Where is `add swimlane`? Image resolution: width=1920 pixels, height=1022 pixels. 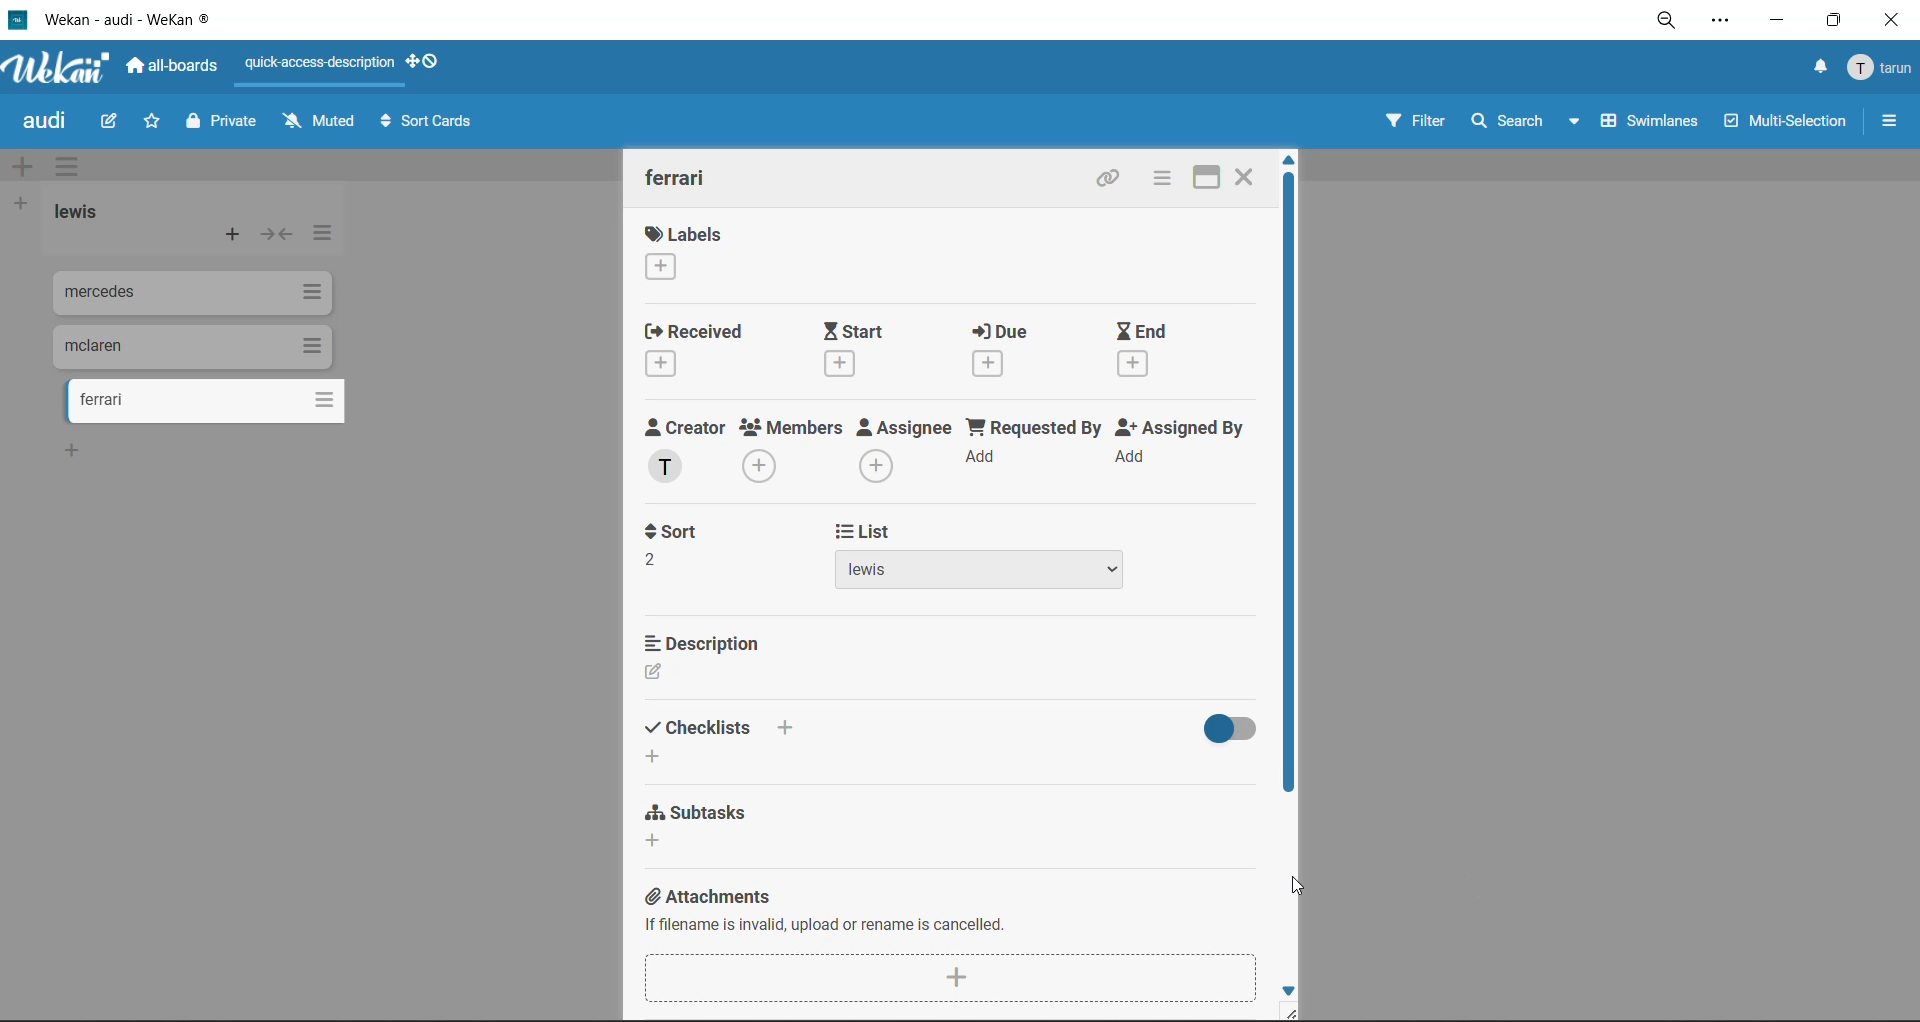 add swimlane is located at coordinates (22, 169).